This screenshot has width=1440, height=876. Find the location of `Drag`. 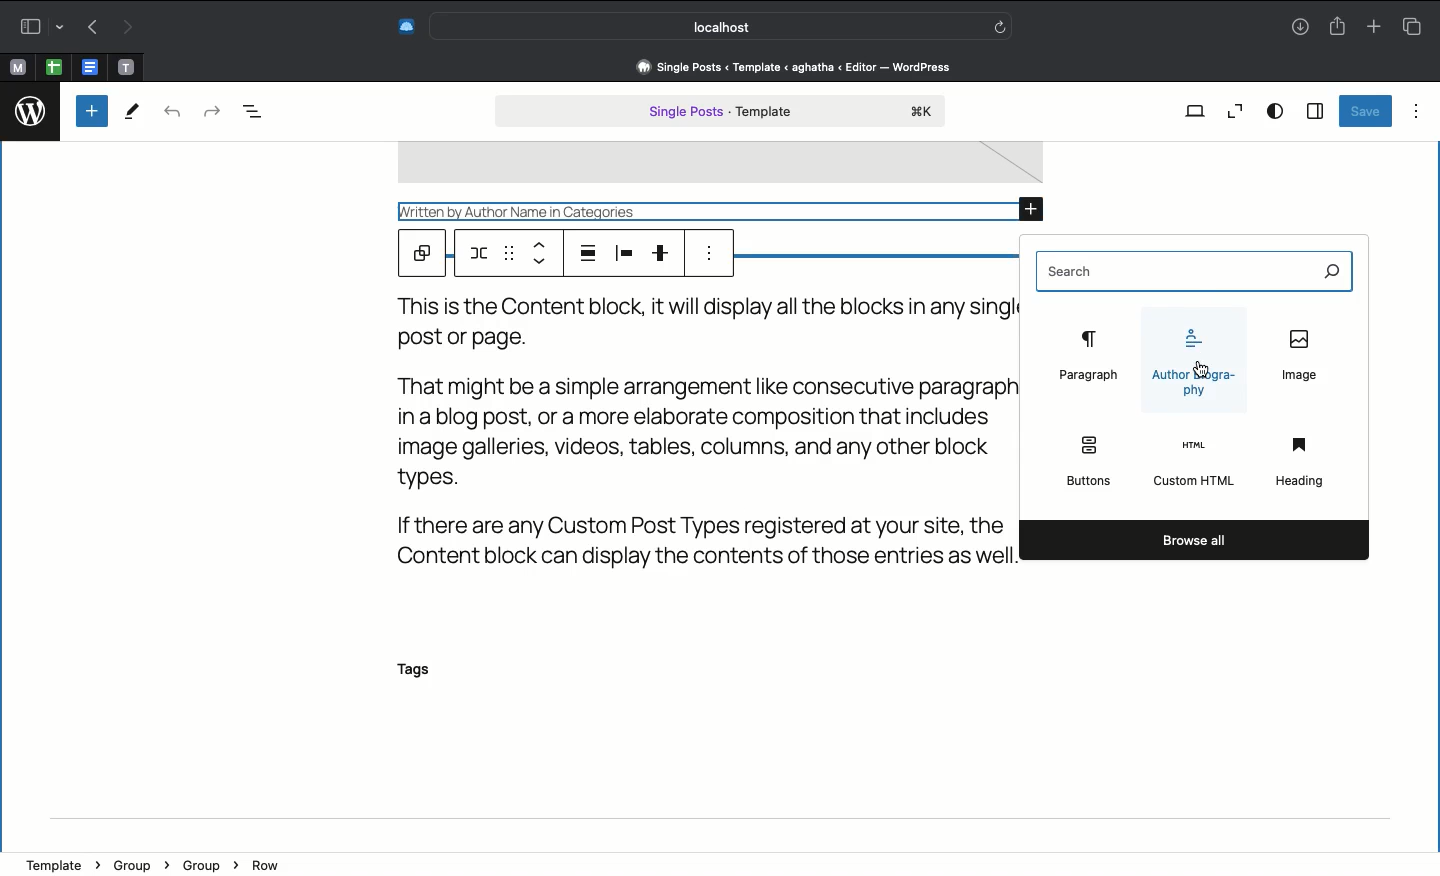

Drag is located at coordinates (508, 255).